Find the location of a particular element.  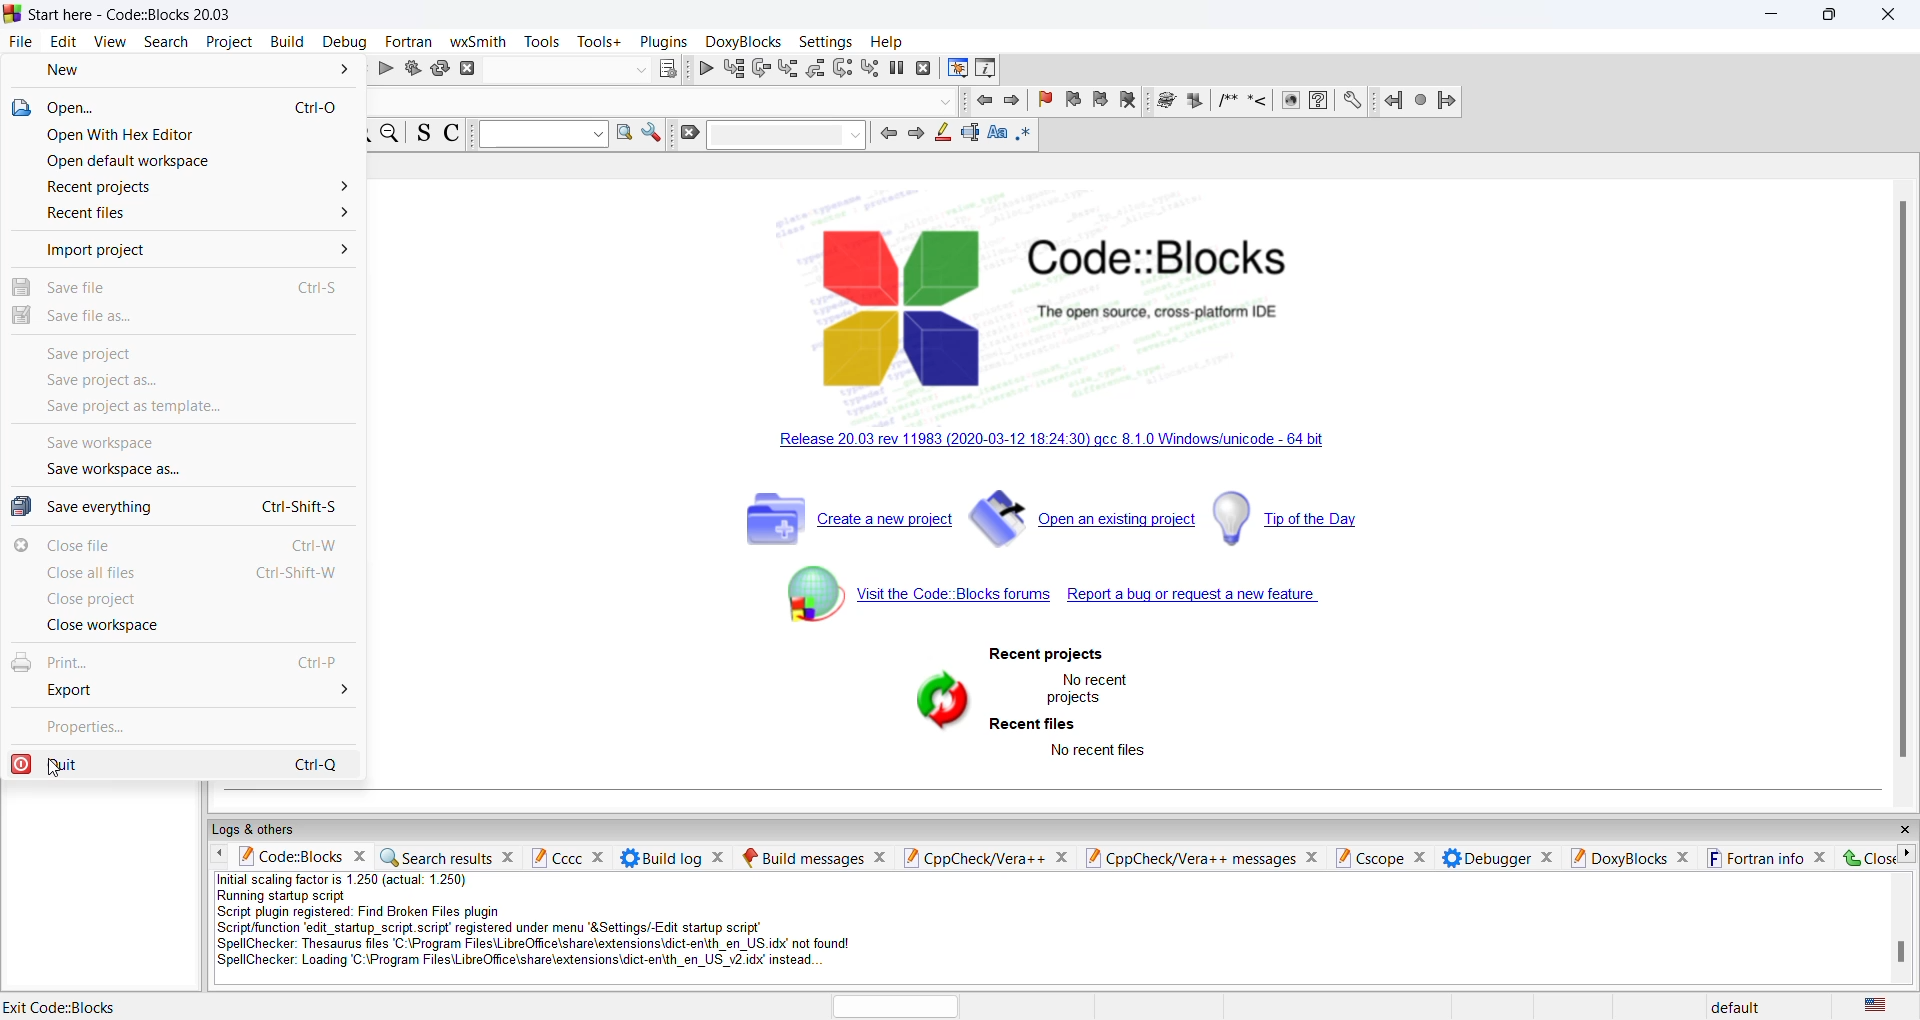

match case is located at coordinates (999, 133).